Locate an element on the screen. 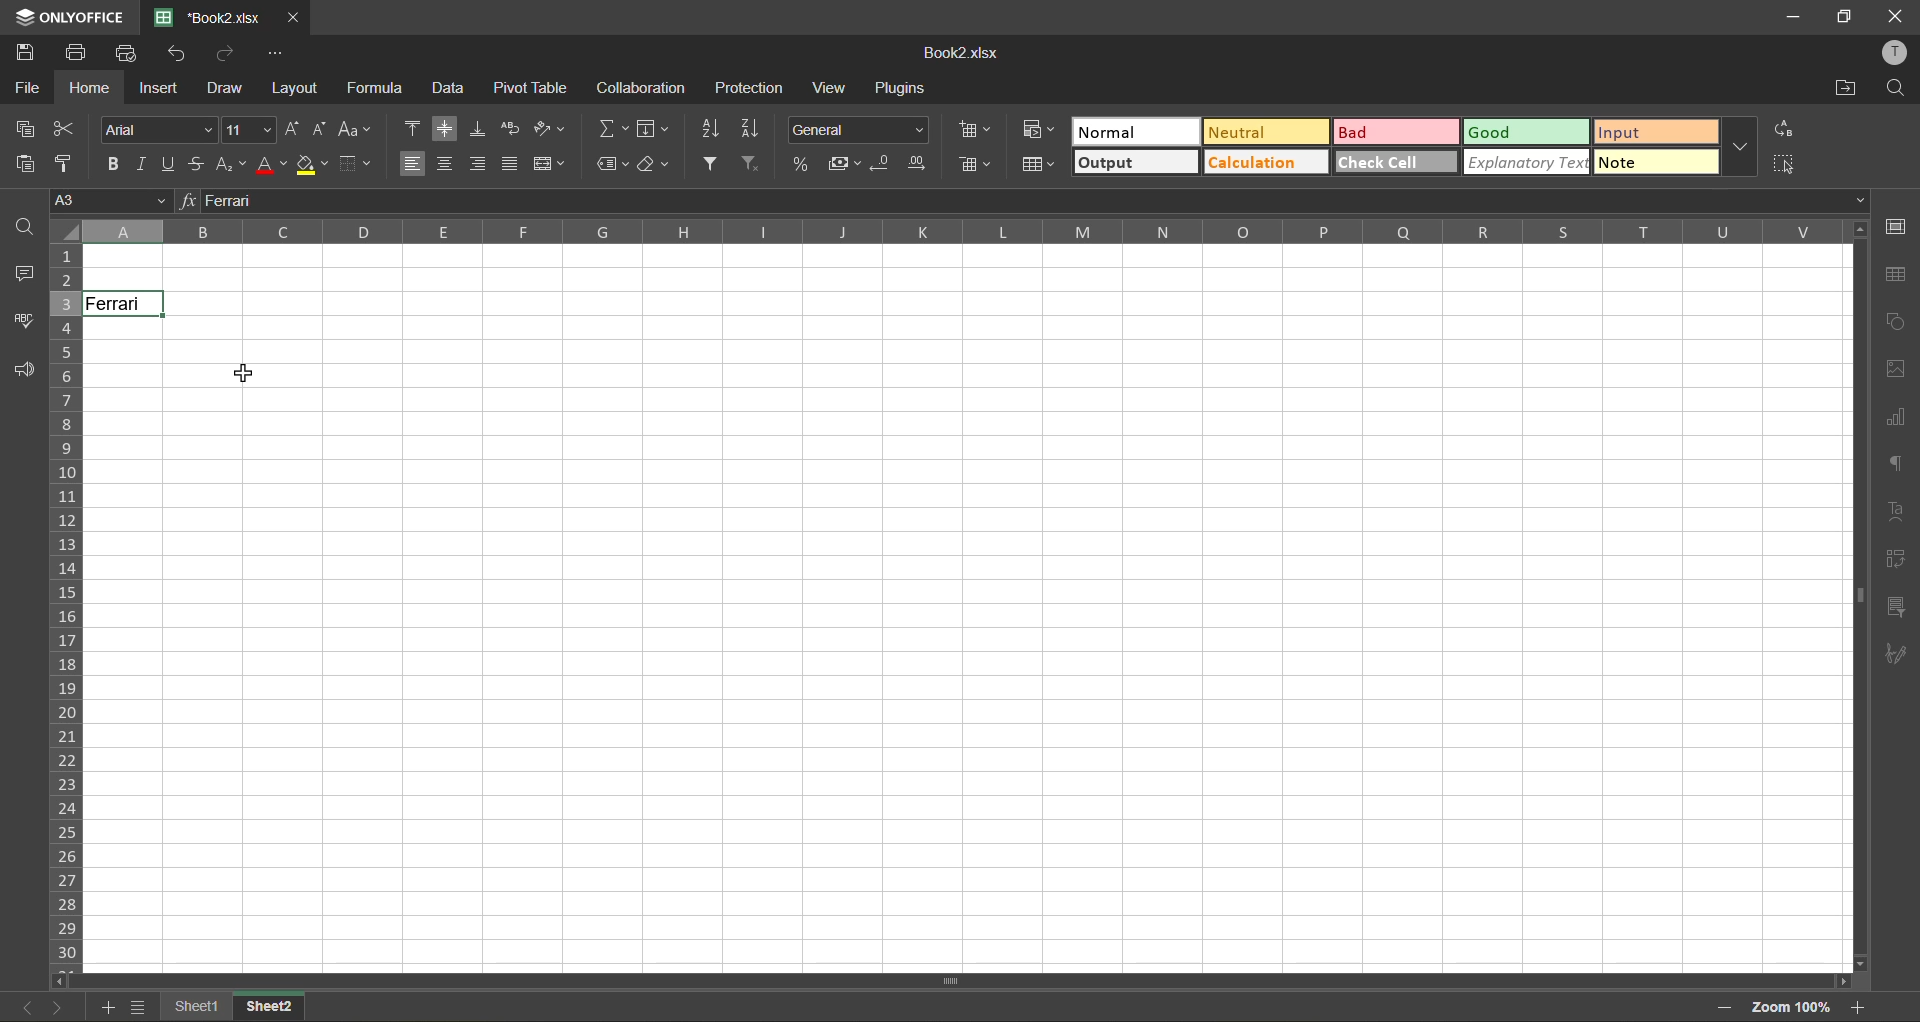  align middle is located at coordinates (446, 128).